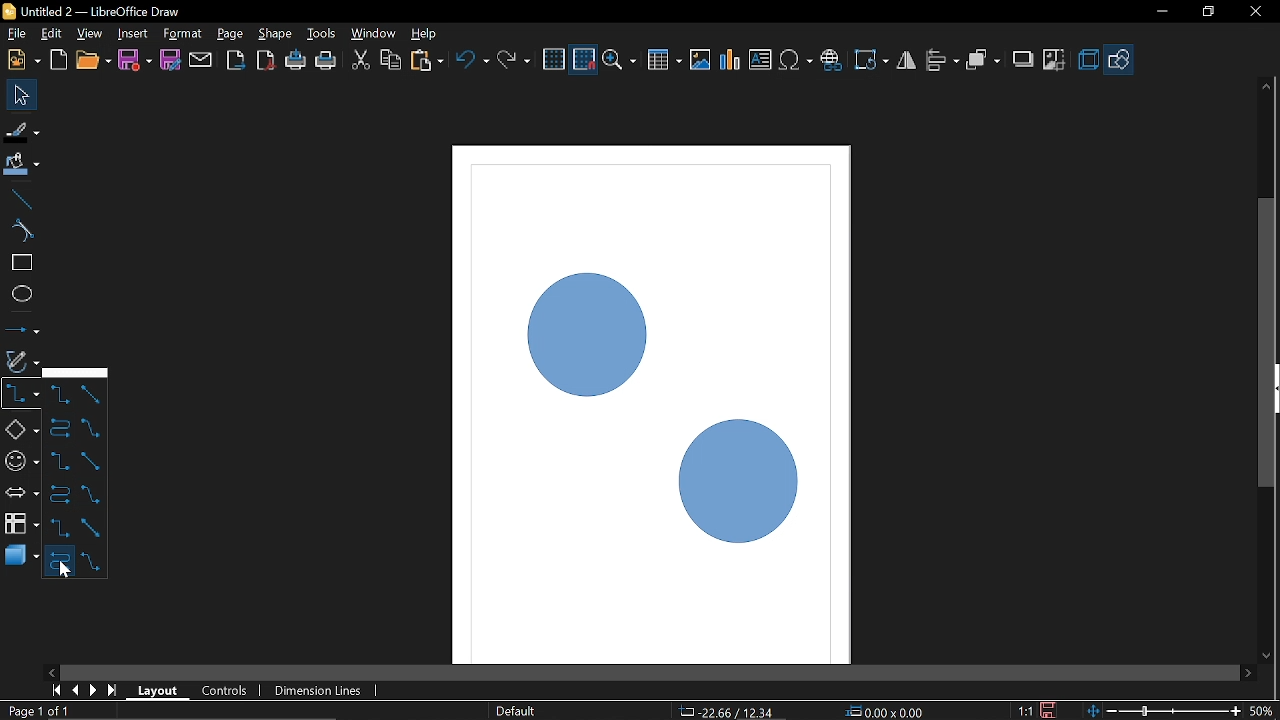  I want to click on Help, so click(427, 34).